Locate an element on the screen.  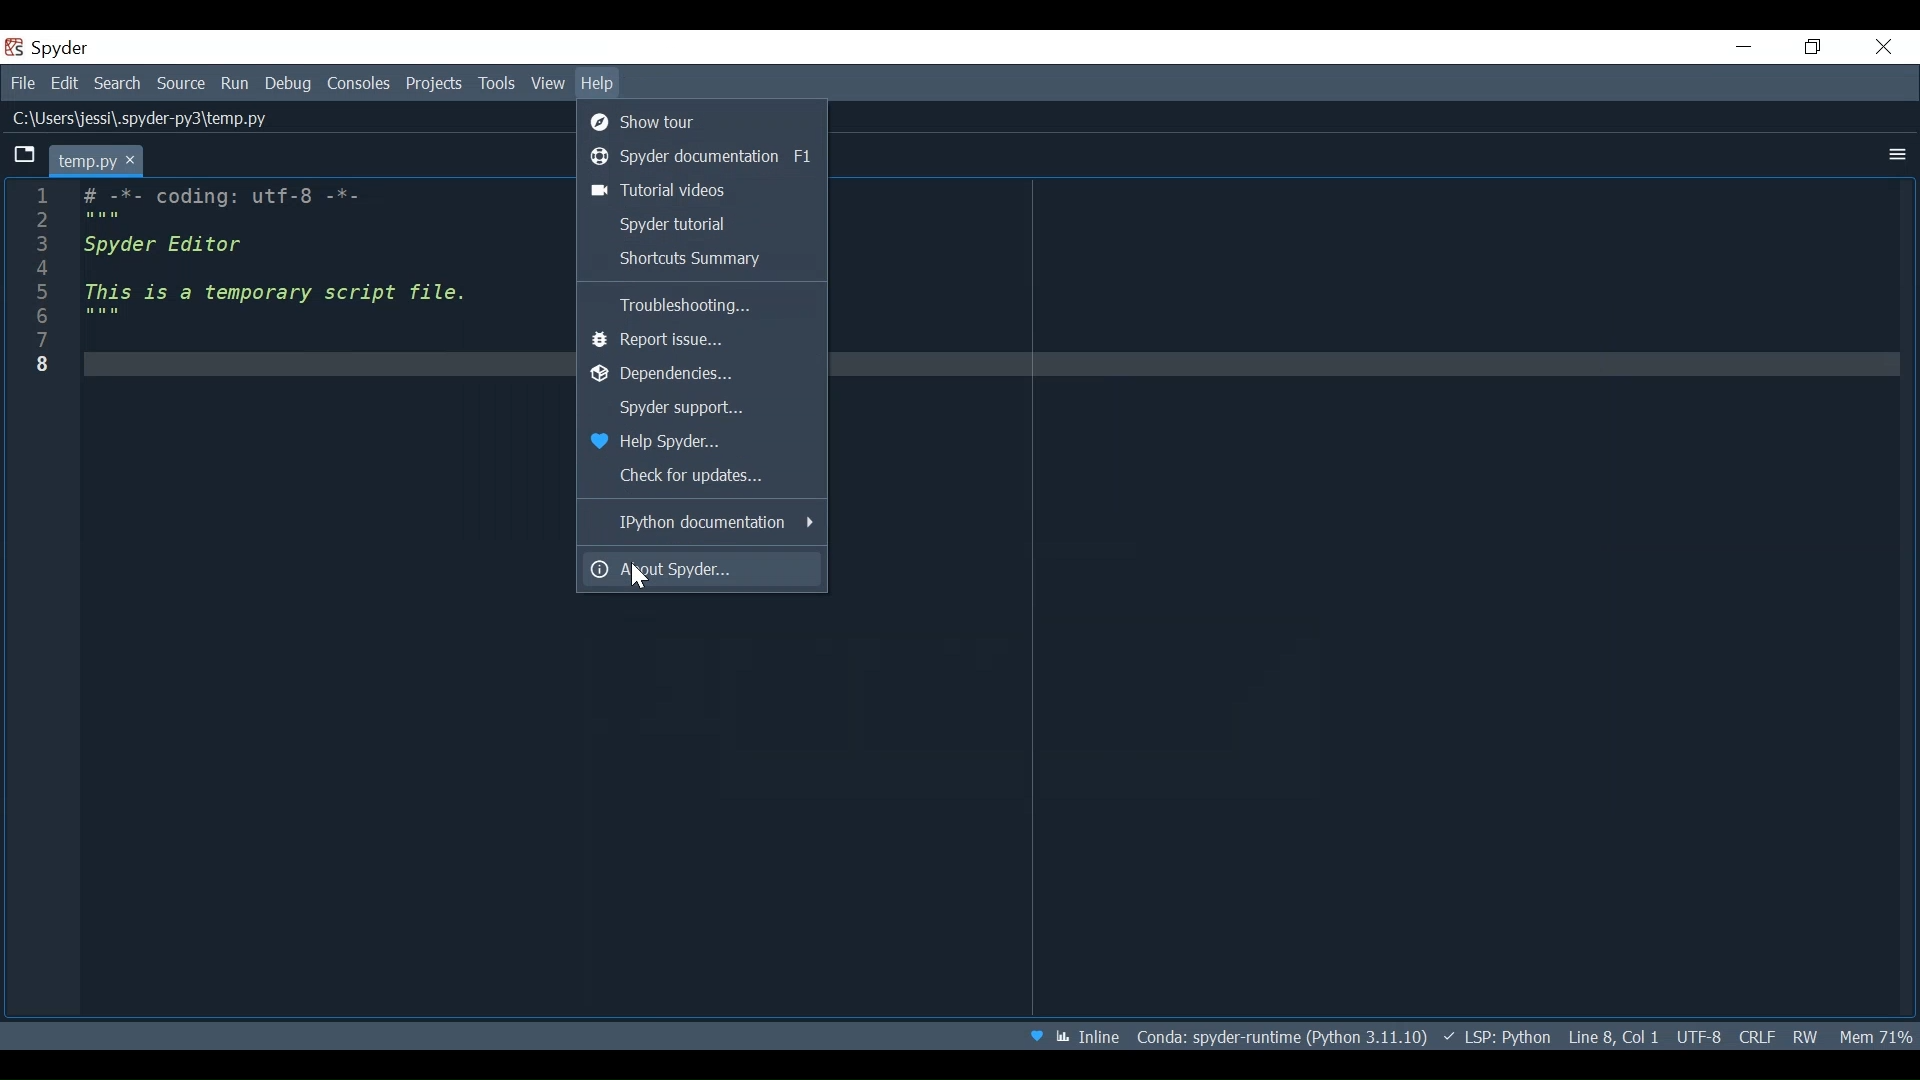
Minimize is located at coordinates (1744, 47).